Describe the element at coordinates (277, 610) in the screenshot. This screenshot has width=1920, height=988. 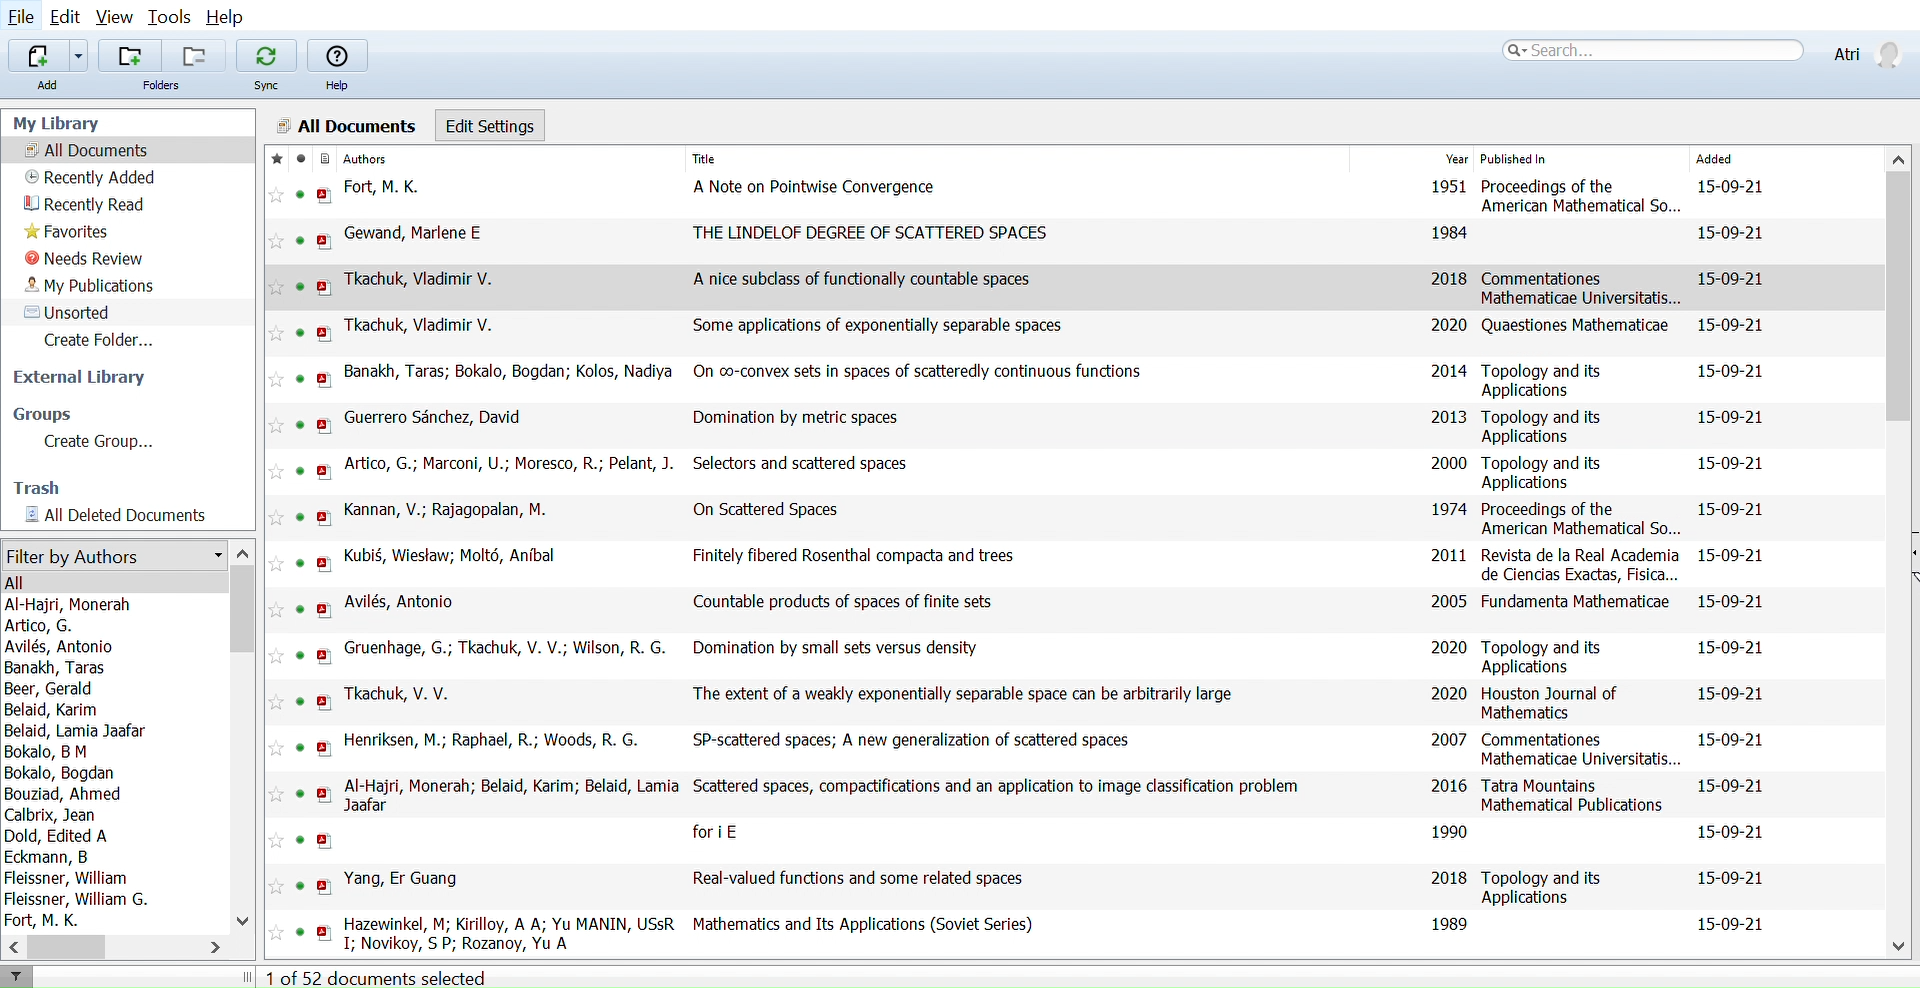
I see `Add this reference to favorites` at that location.